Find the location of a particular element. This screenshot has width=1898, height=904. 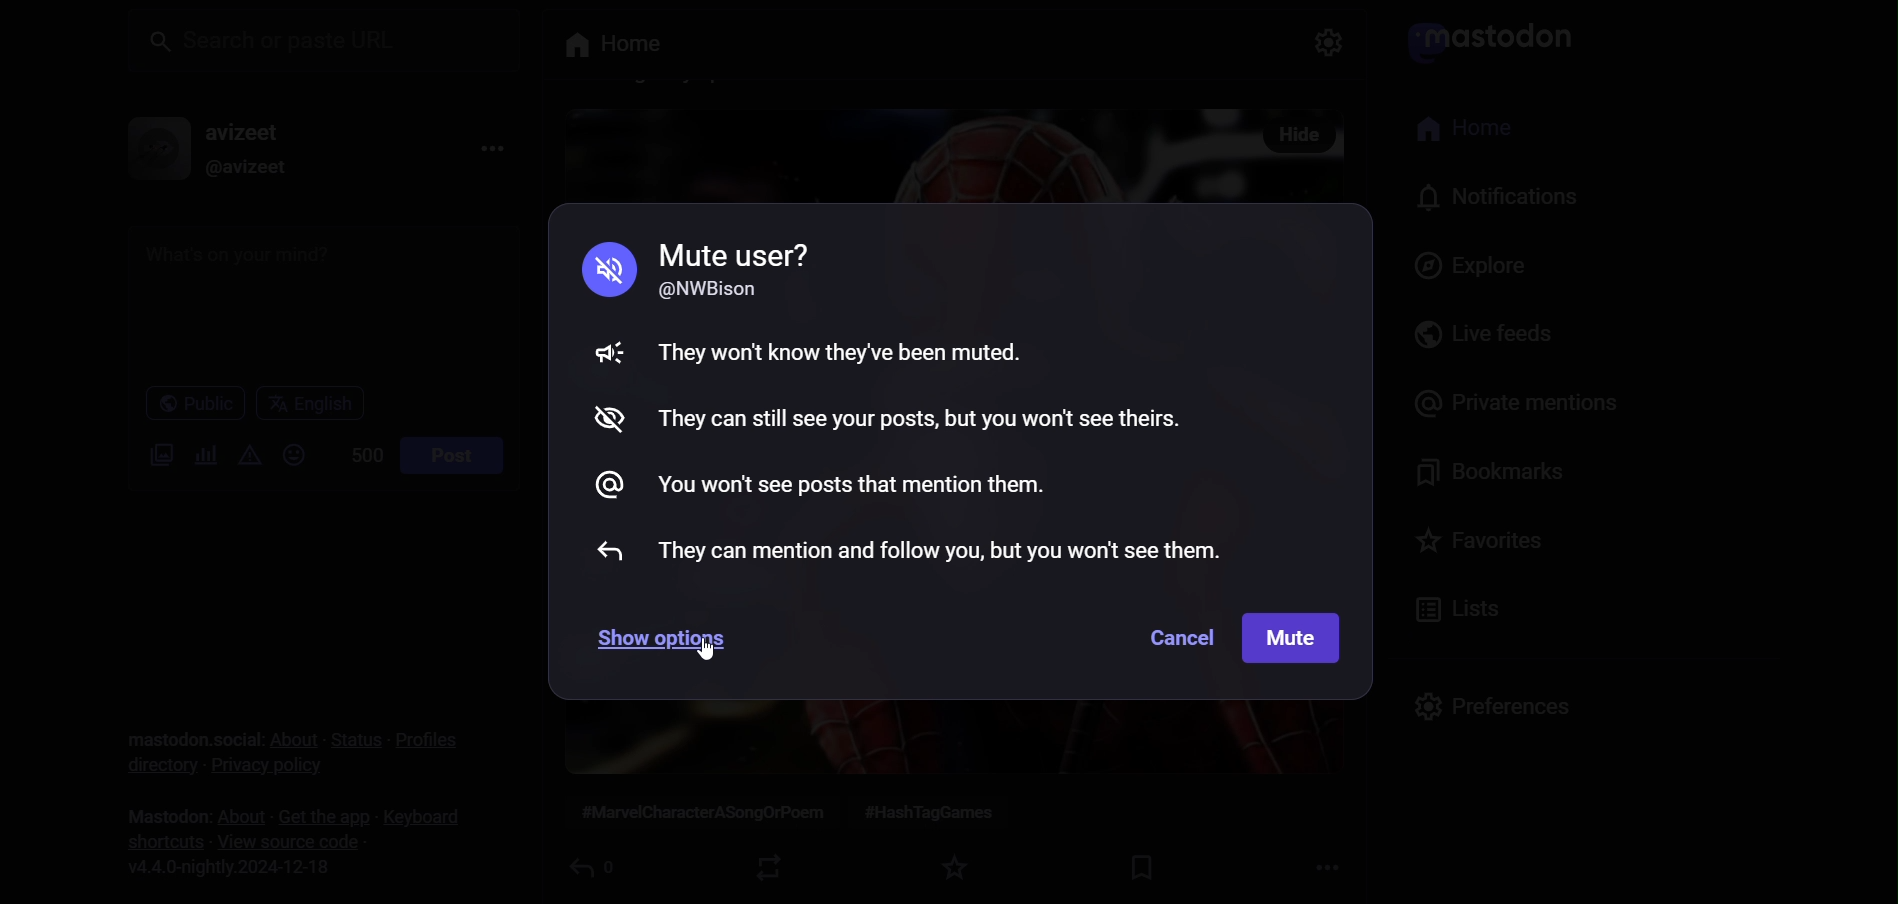

show options is located at coordinates (668, 637).